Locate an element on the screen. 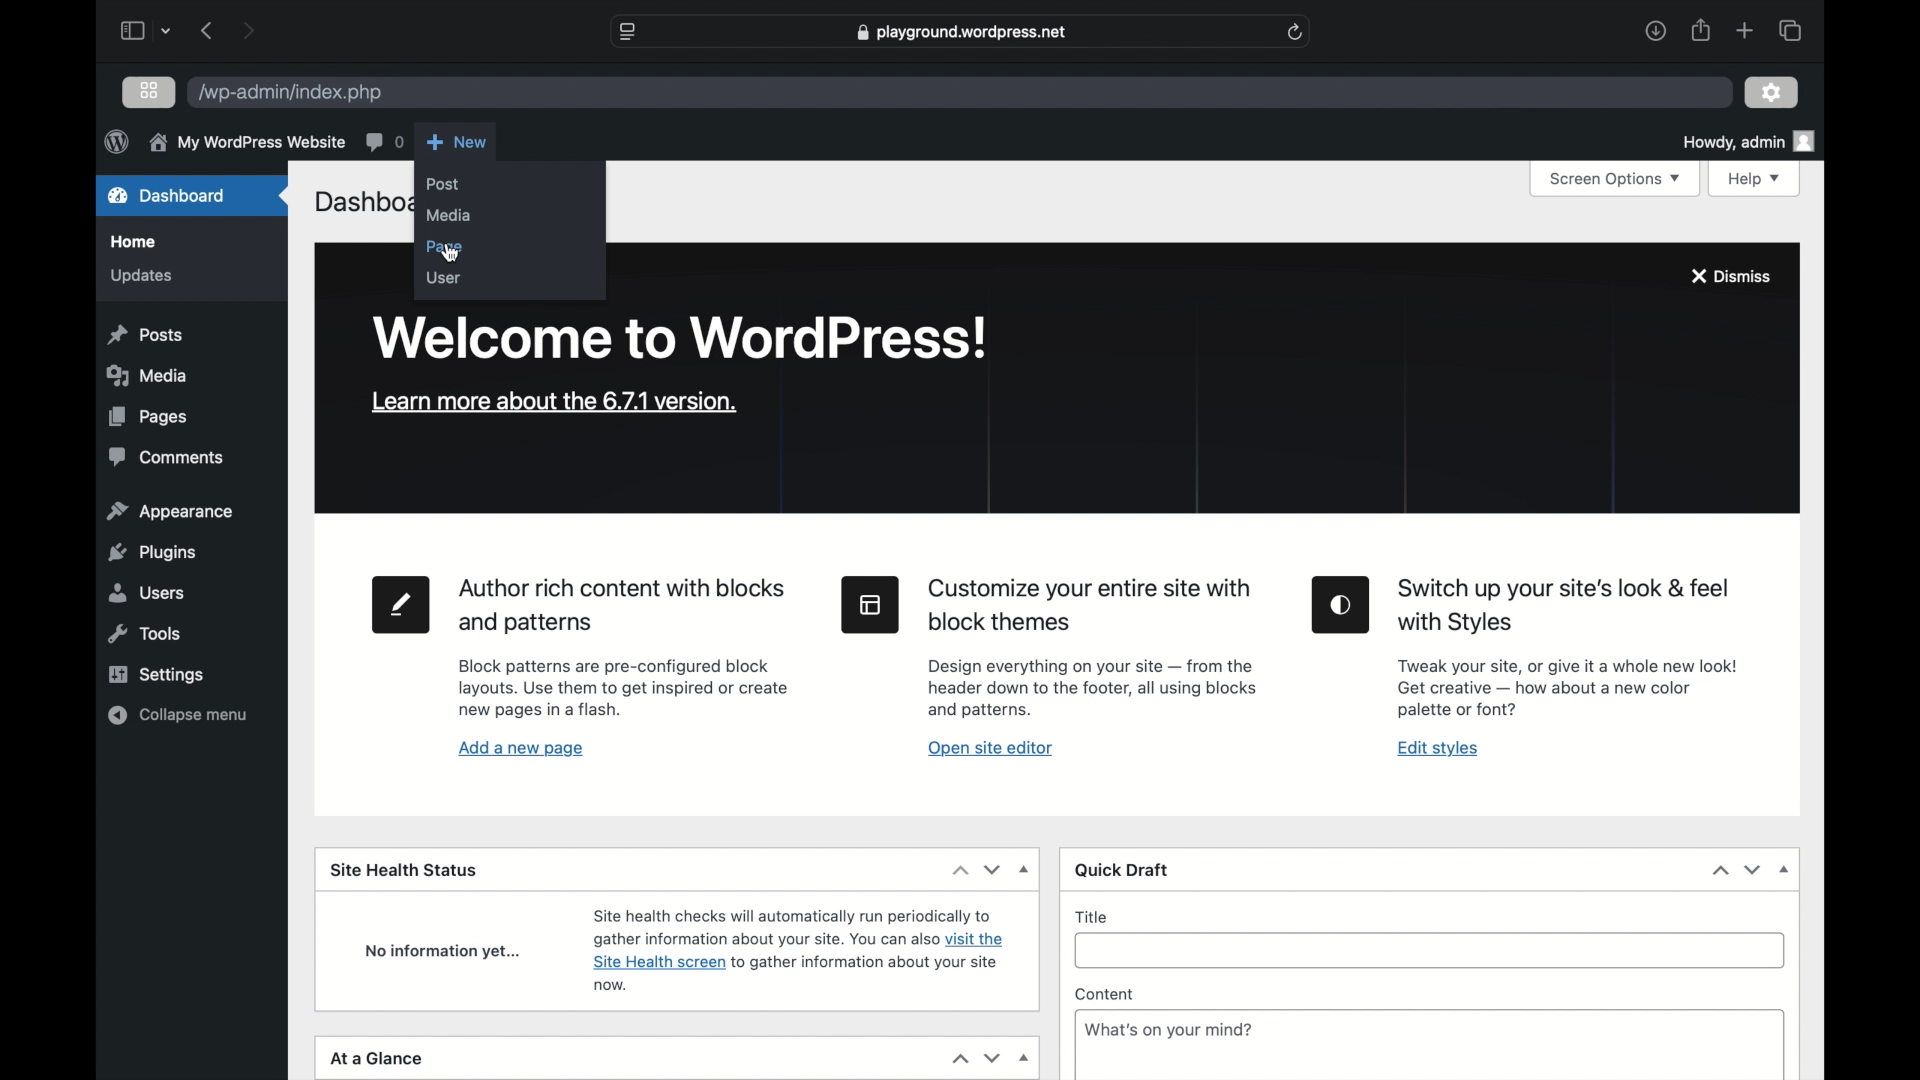  tools is located at coordinates (146, 634).